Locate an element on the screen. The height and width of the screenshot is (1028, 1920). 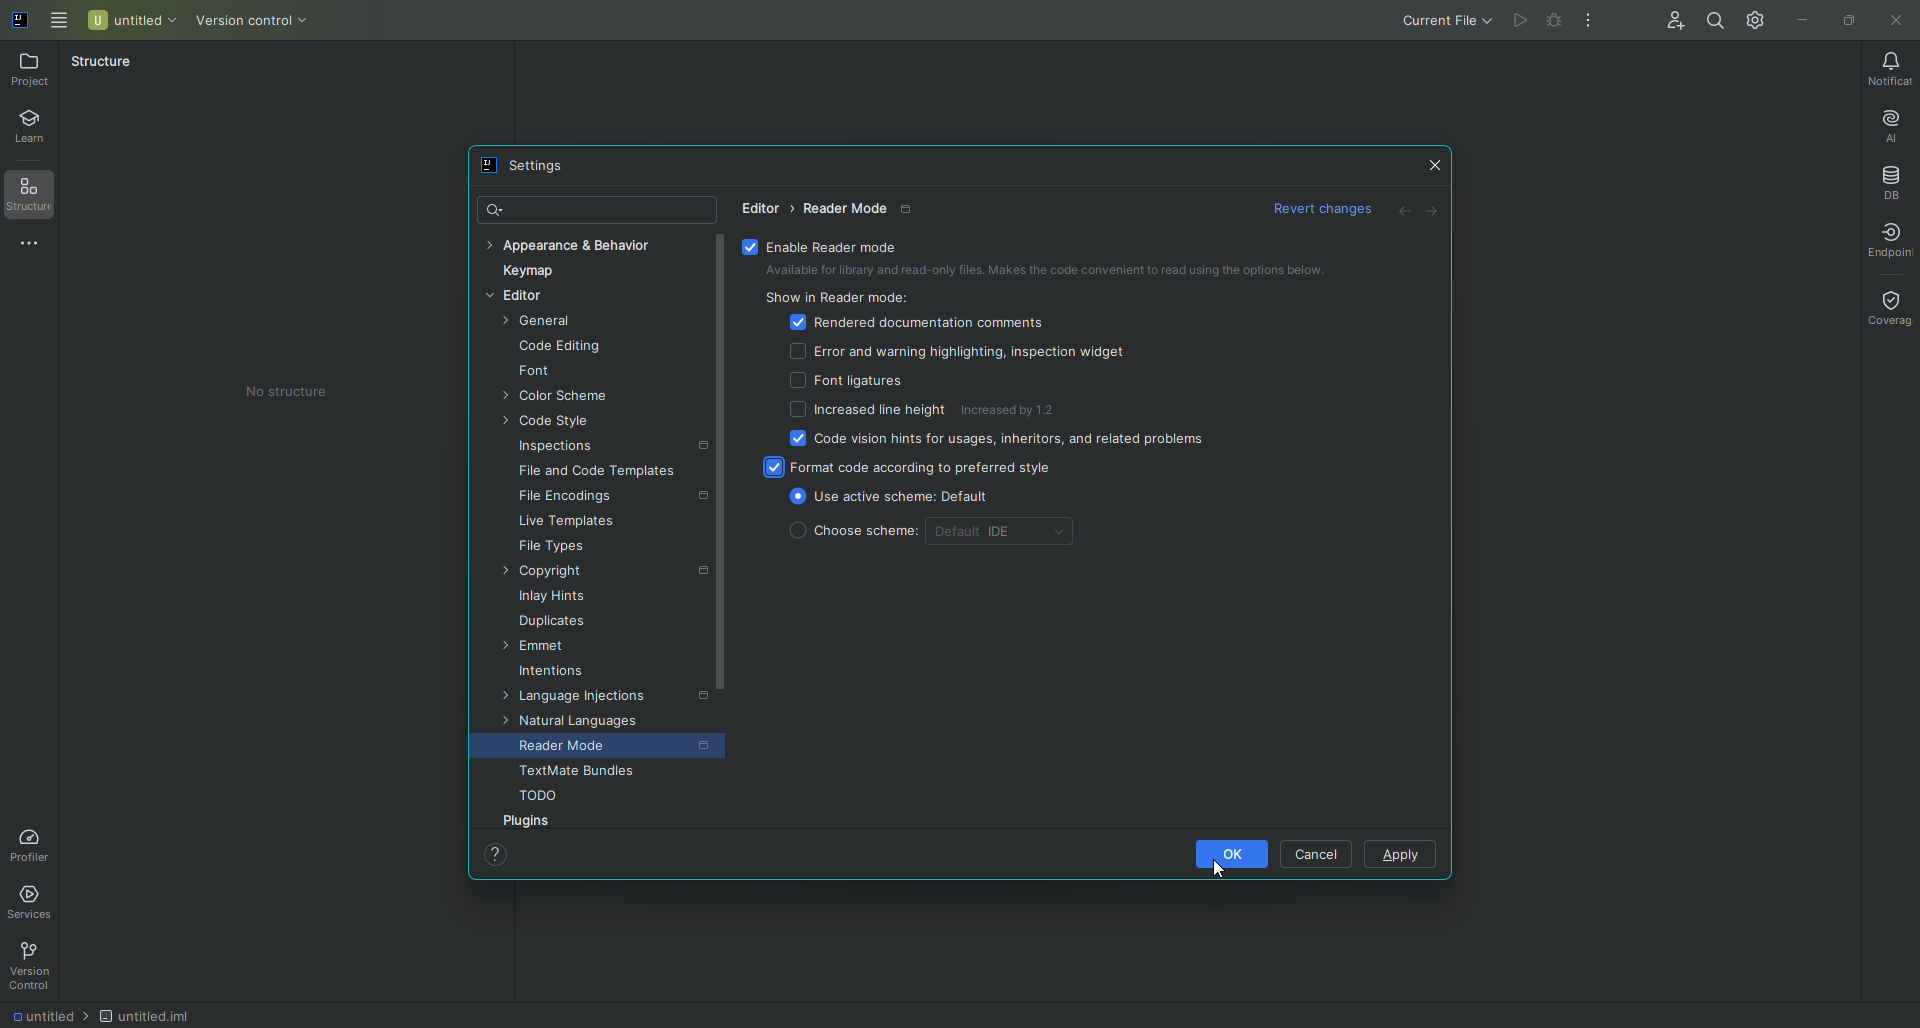
Cursor is located at coordinates (1227, 868).